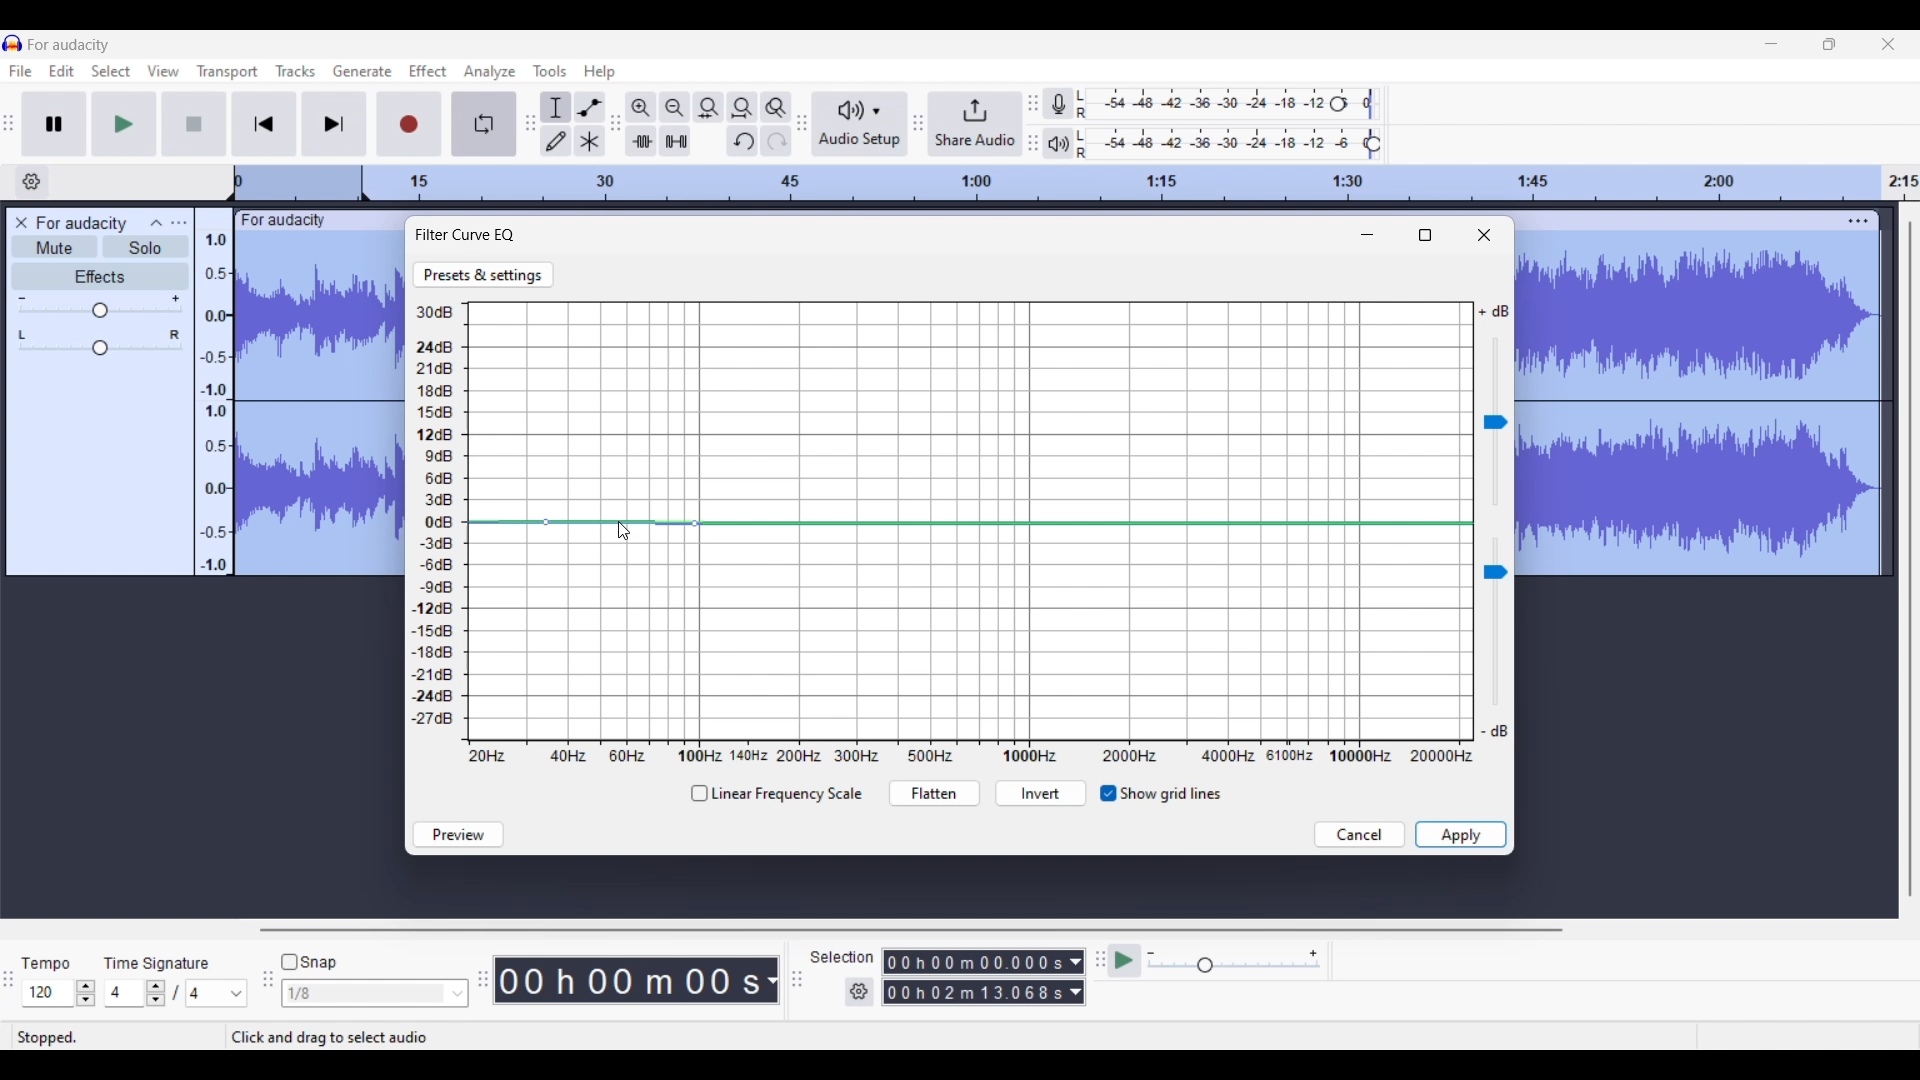  Describe the element at coordinates (415, 125) in the screenshot. I see `Record/Record new track` at that location.